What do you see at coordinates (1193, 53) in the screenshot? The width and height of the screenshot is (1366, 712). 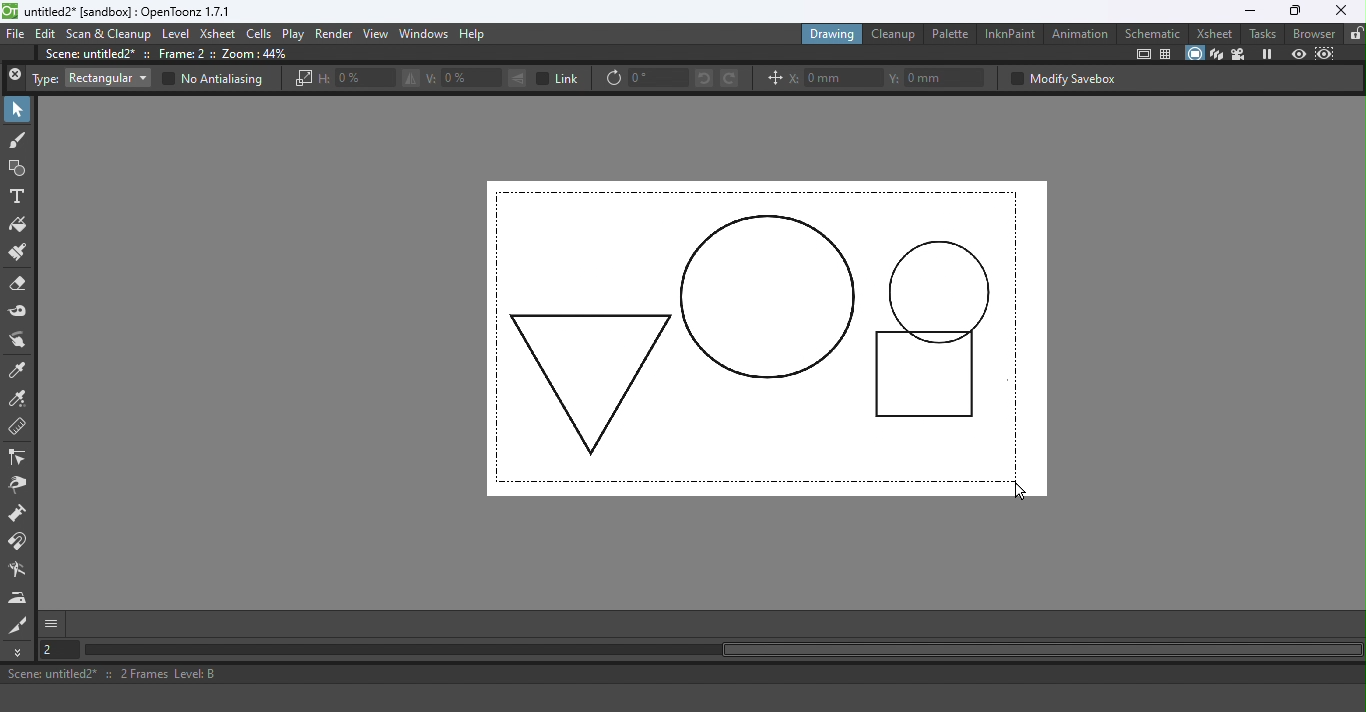 I see `Camera stand view` at bounding box center [1193, 53].